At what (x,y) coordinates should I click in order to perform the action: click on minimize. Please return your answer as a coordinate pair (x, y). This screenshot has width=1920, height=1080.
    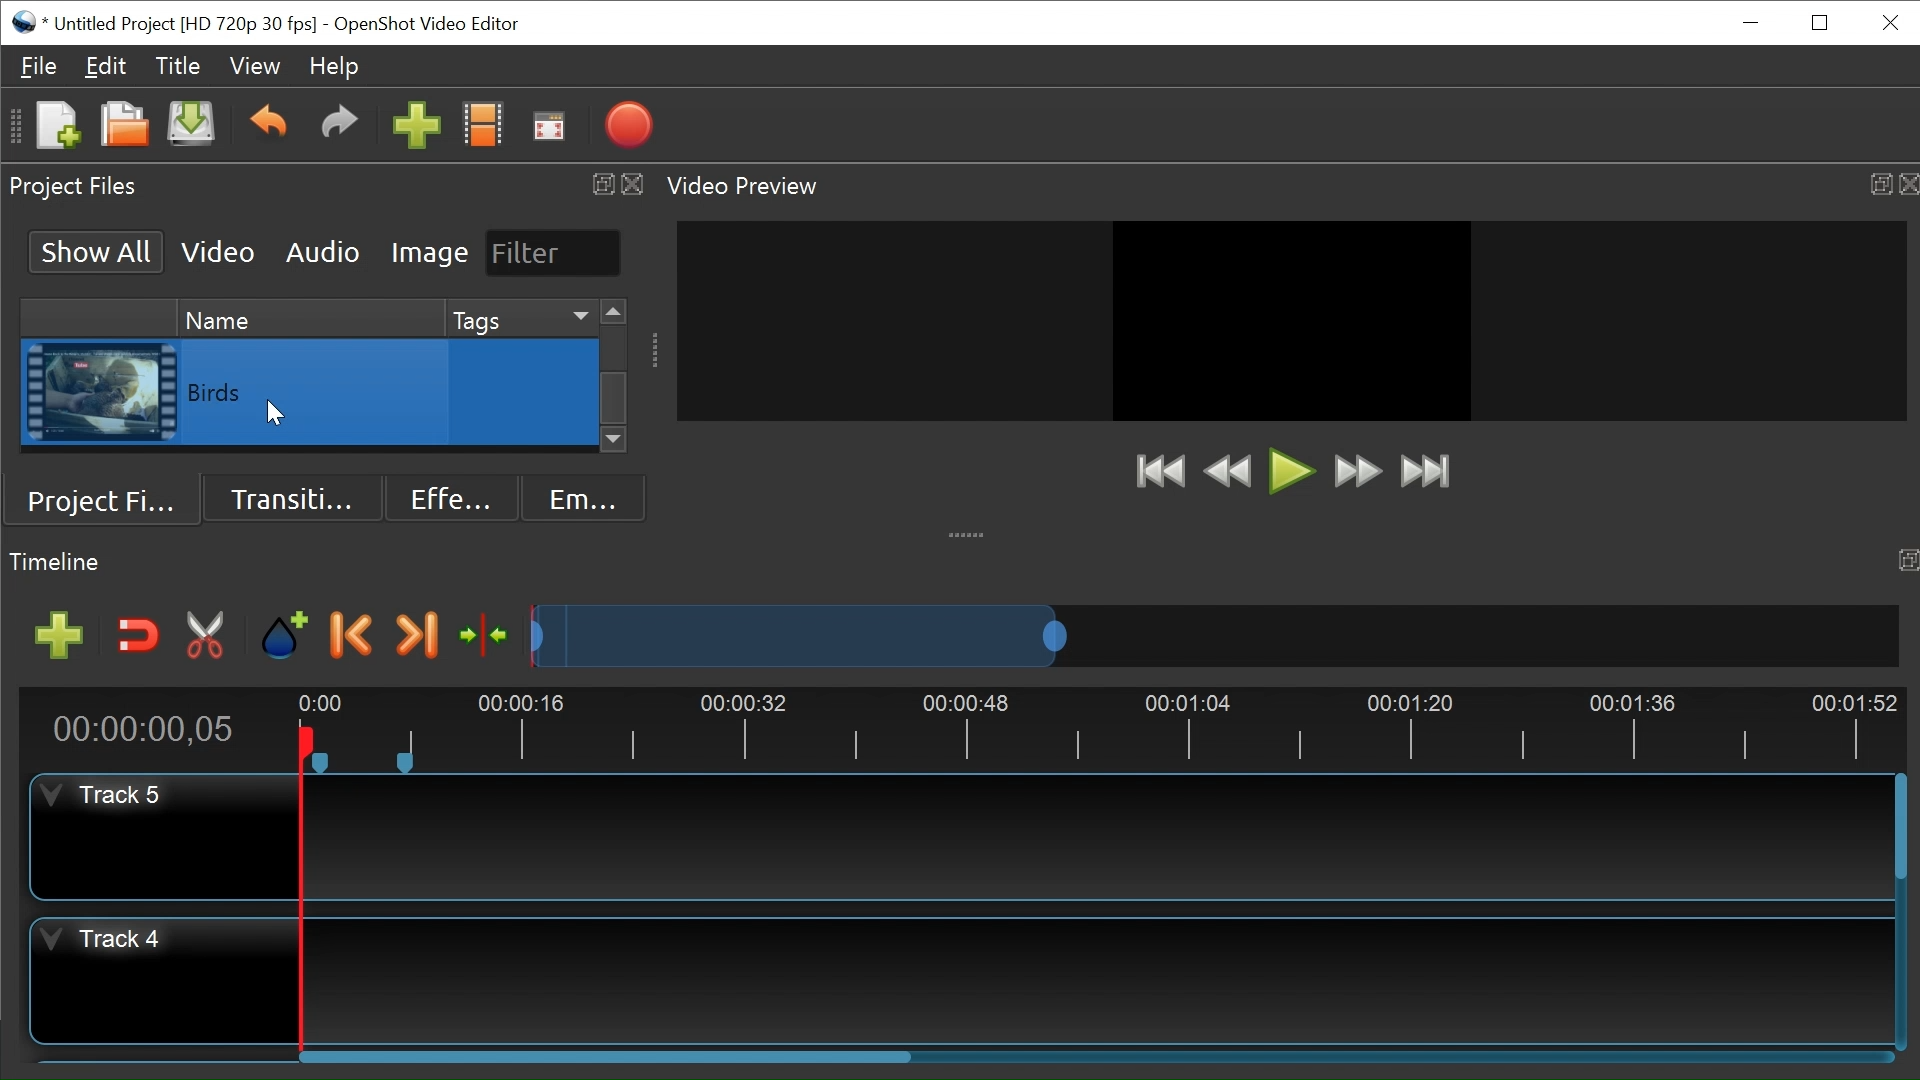
    Looking at the image, I should click on (1753, 22).